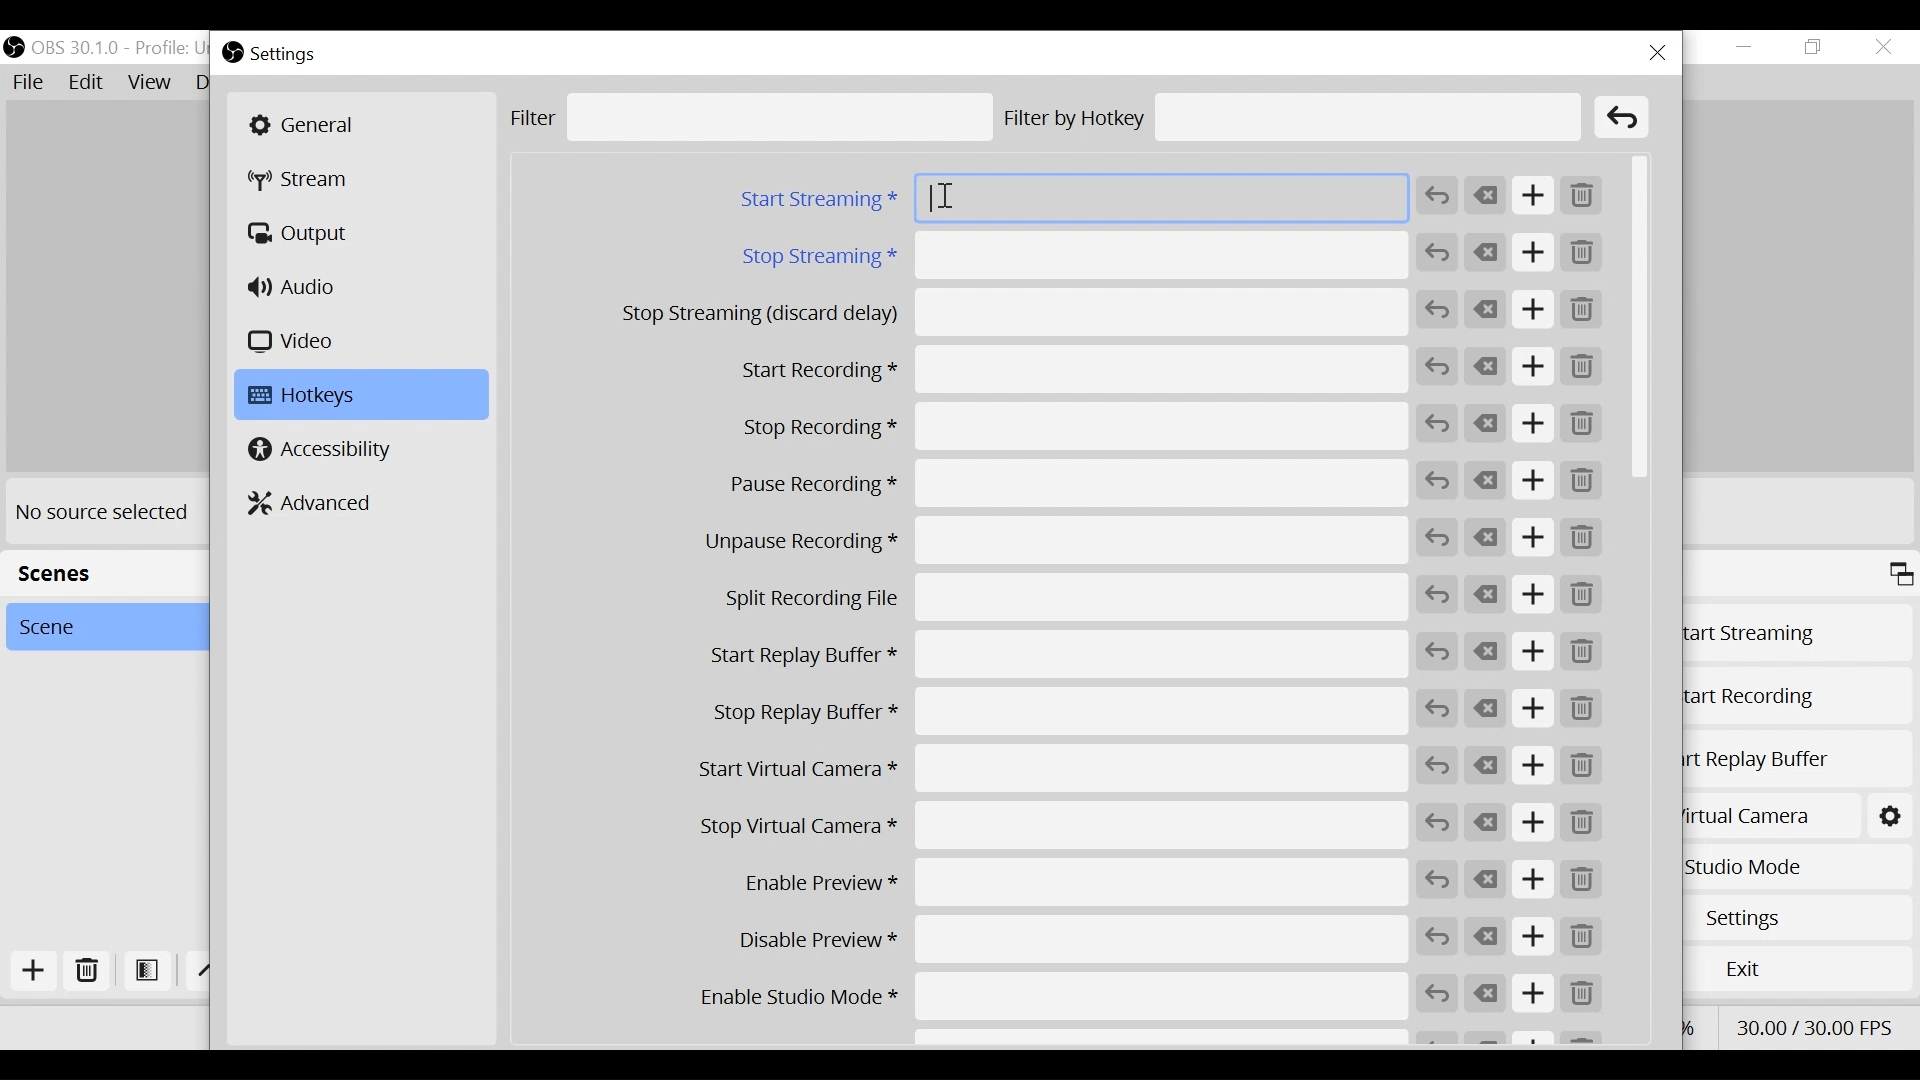 This screenshot has width=1920, height=1080. What do you see at coordinates (1489, 938) in the screenshot?
I see `Clear` at bounding box center [1489, 938].